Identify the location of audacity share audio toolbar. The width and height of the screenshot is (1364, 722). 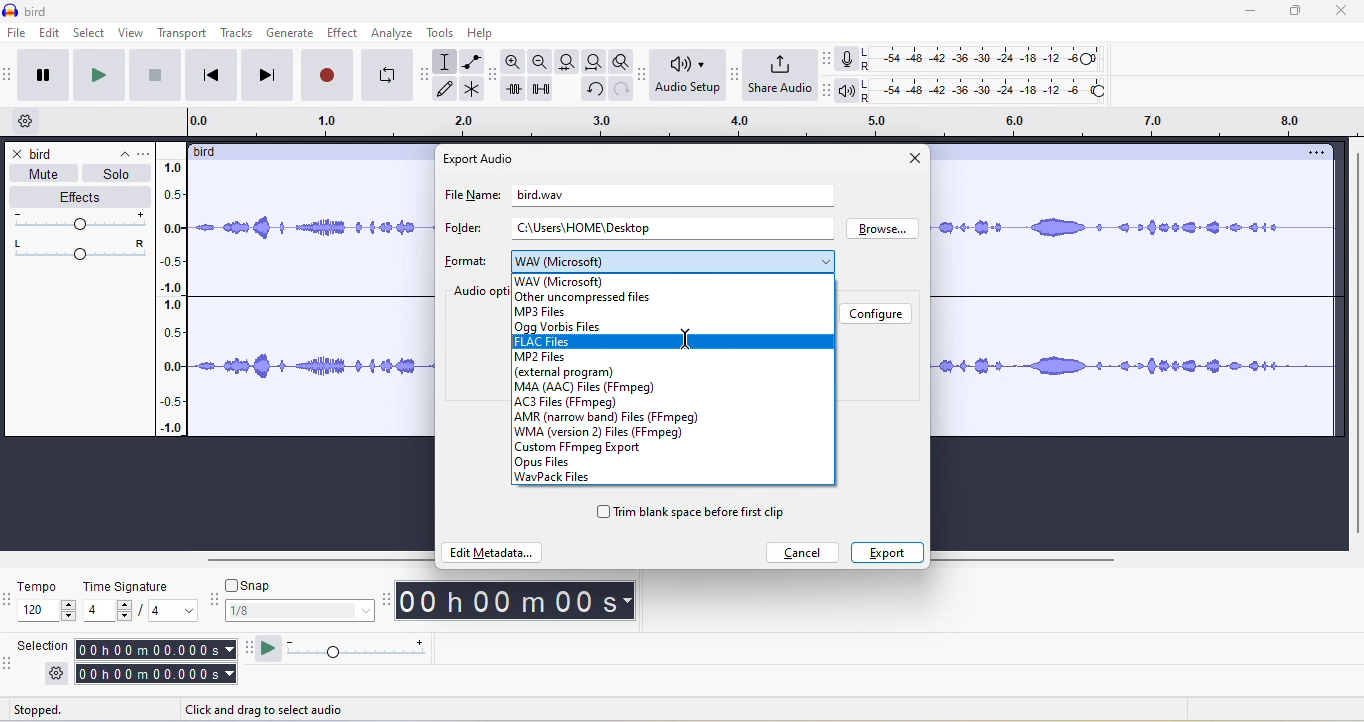
(732, 76).